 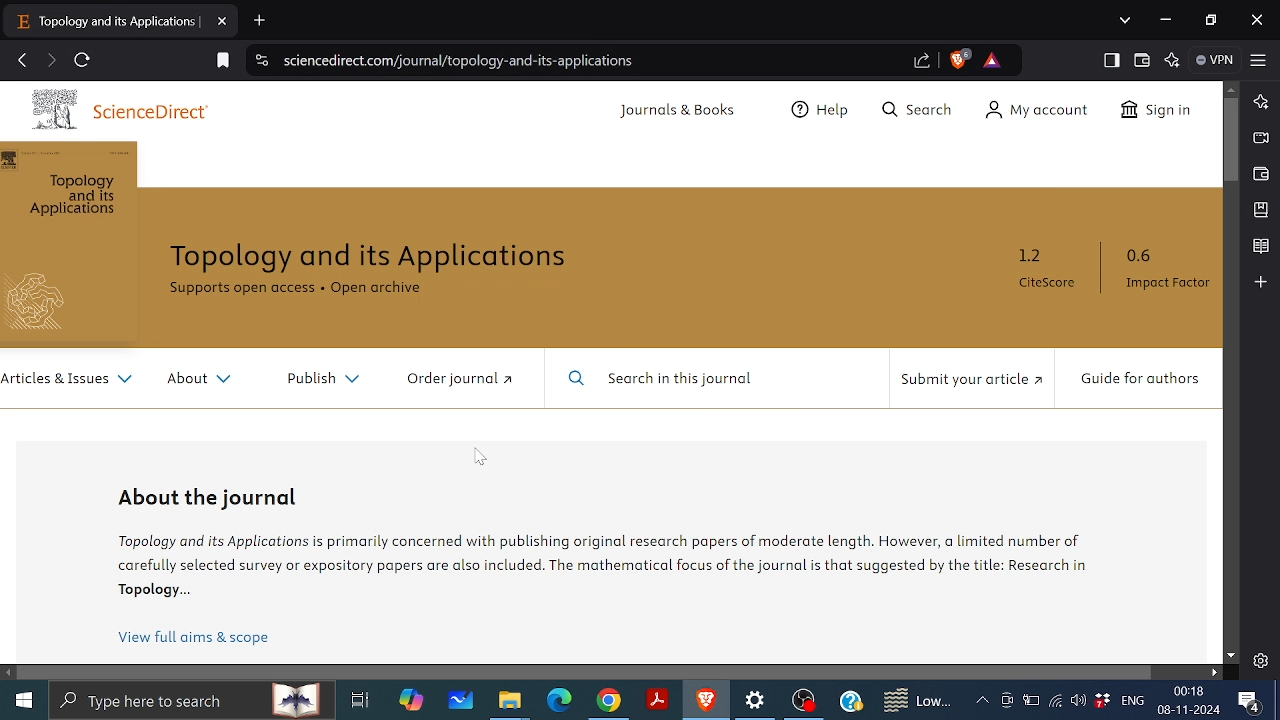 I want to click on Customize and control brave, so click(x=1259, y=60).